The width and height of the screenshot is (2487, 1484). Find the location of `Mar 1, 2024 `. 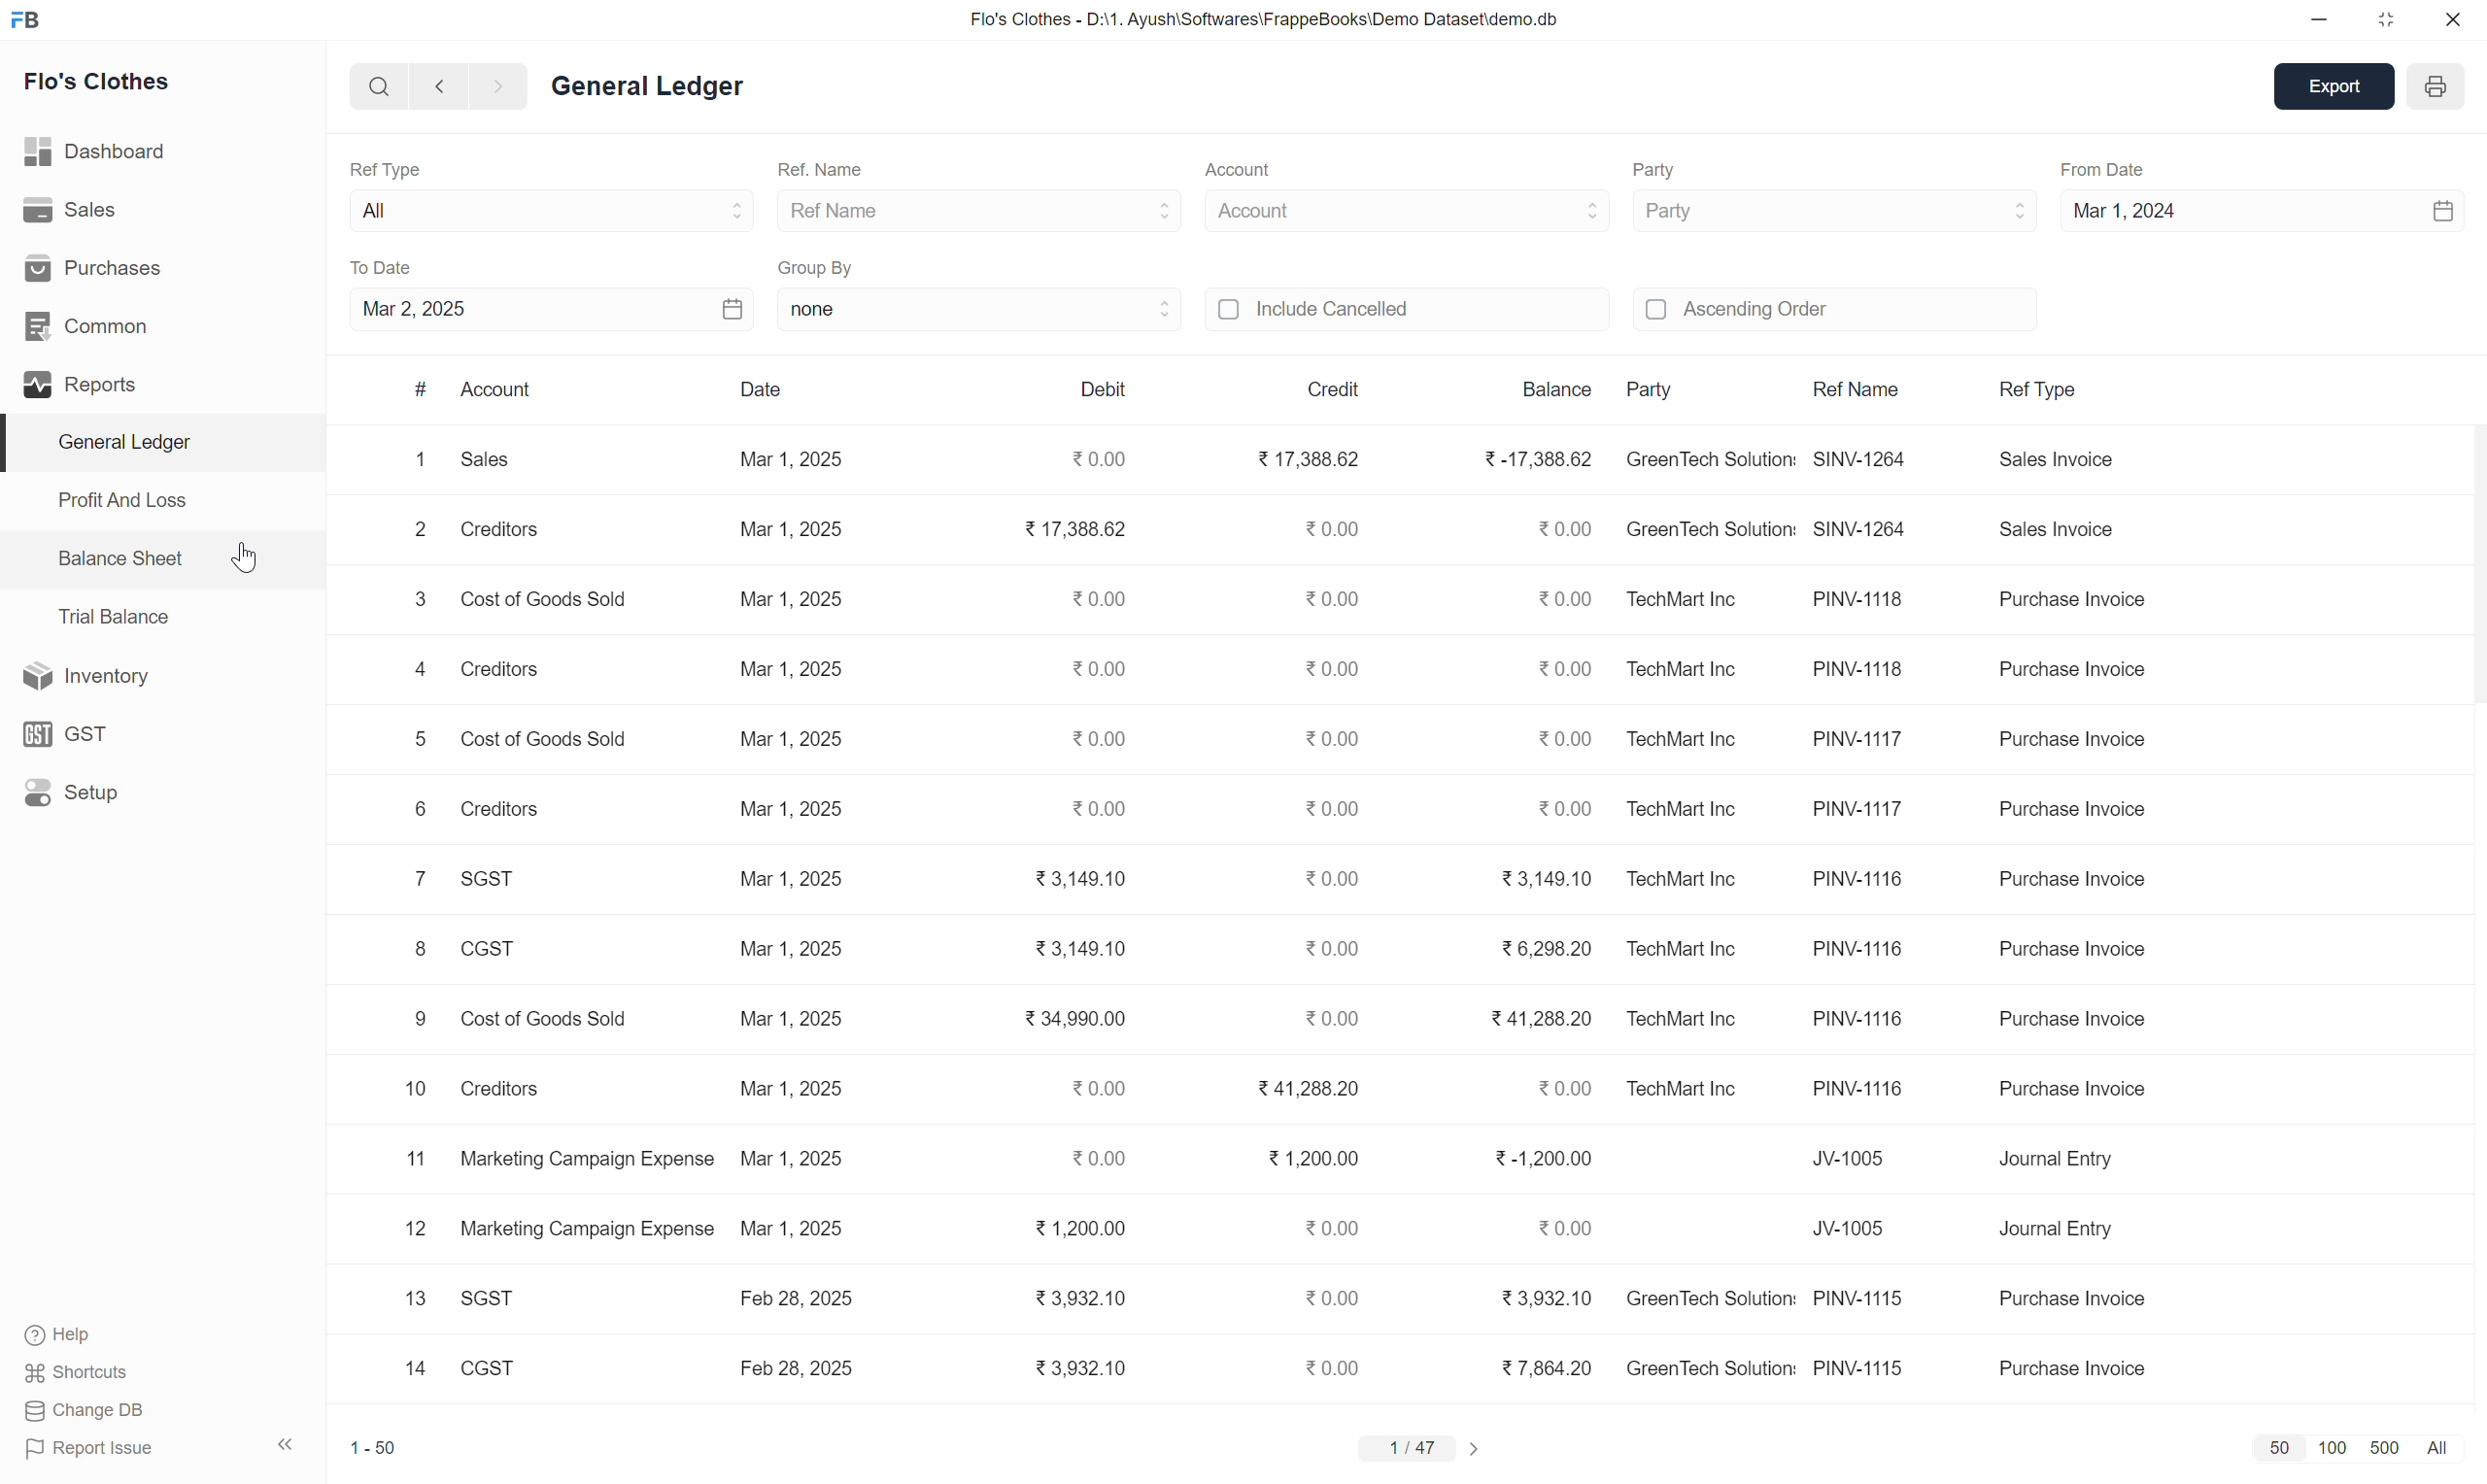

Mar 1, 2024  is located at coordinates (2261, 210).